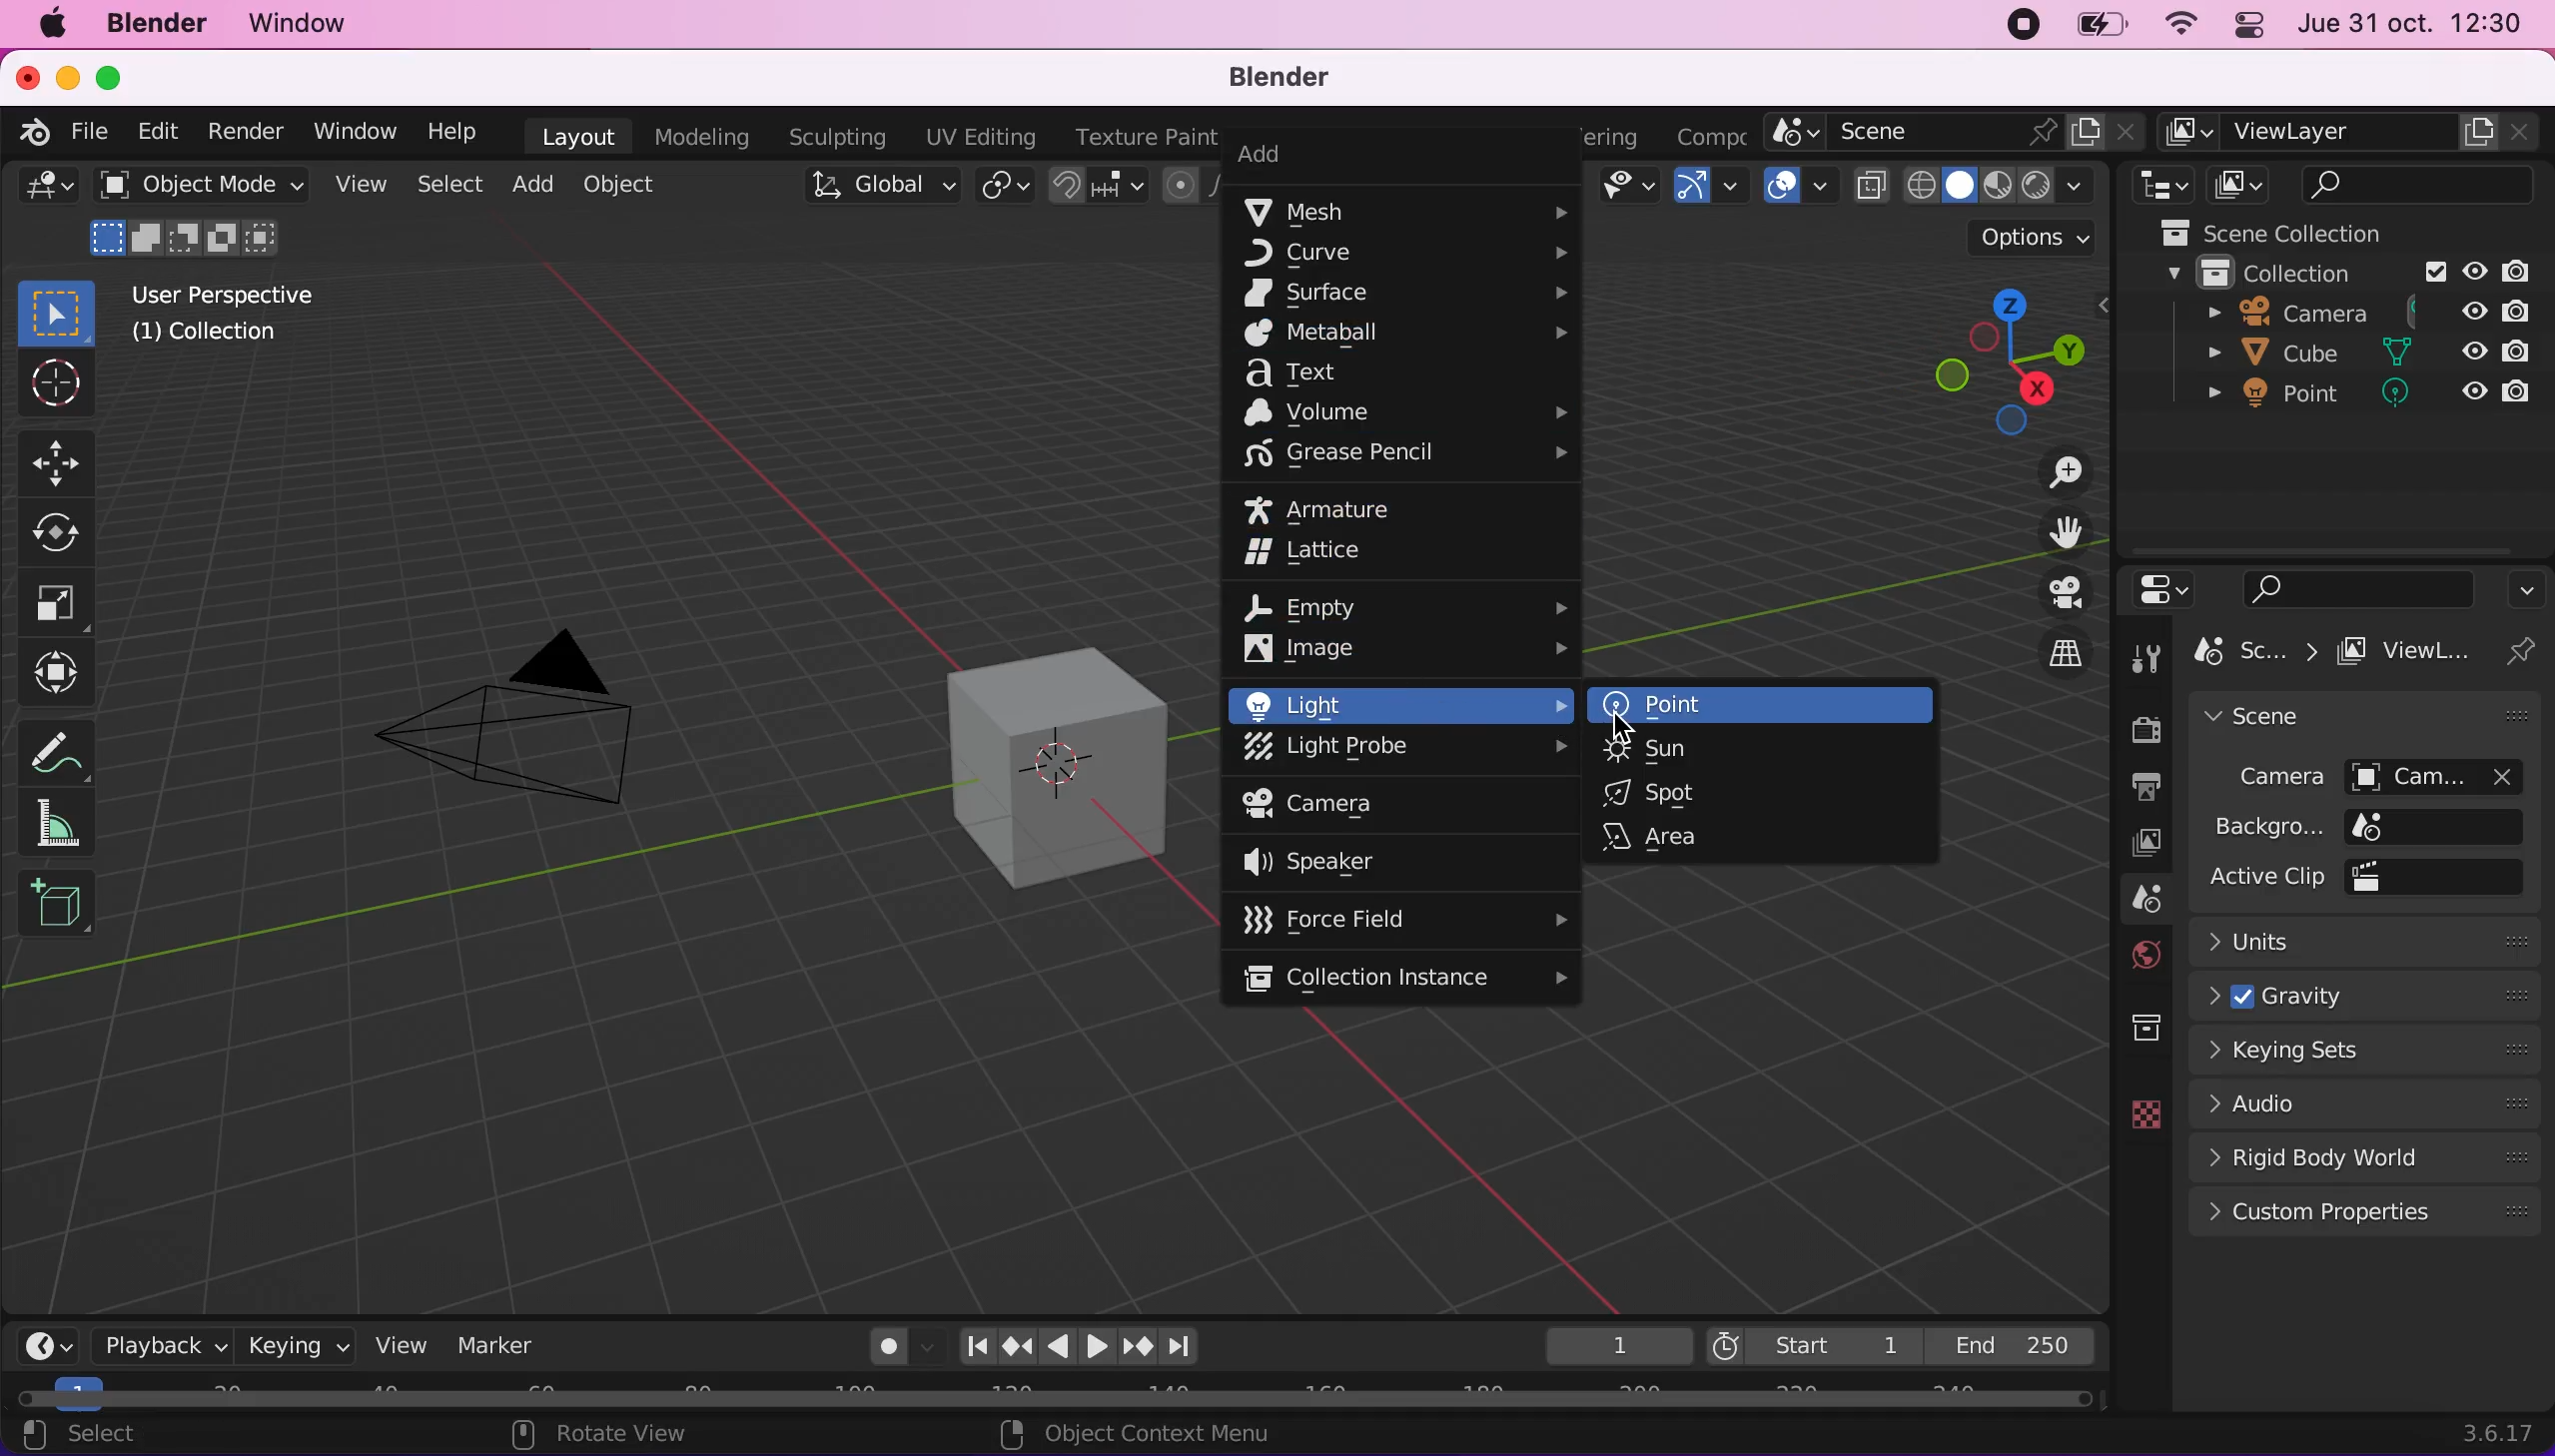  Describe the element at coordinates (2049, 591) in the screenshot. I see `toggle display view` at that location.